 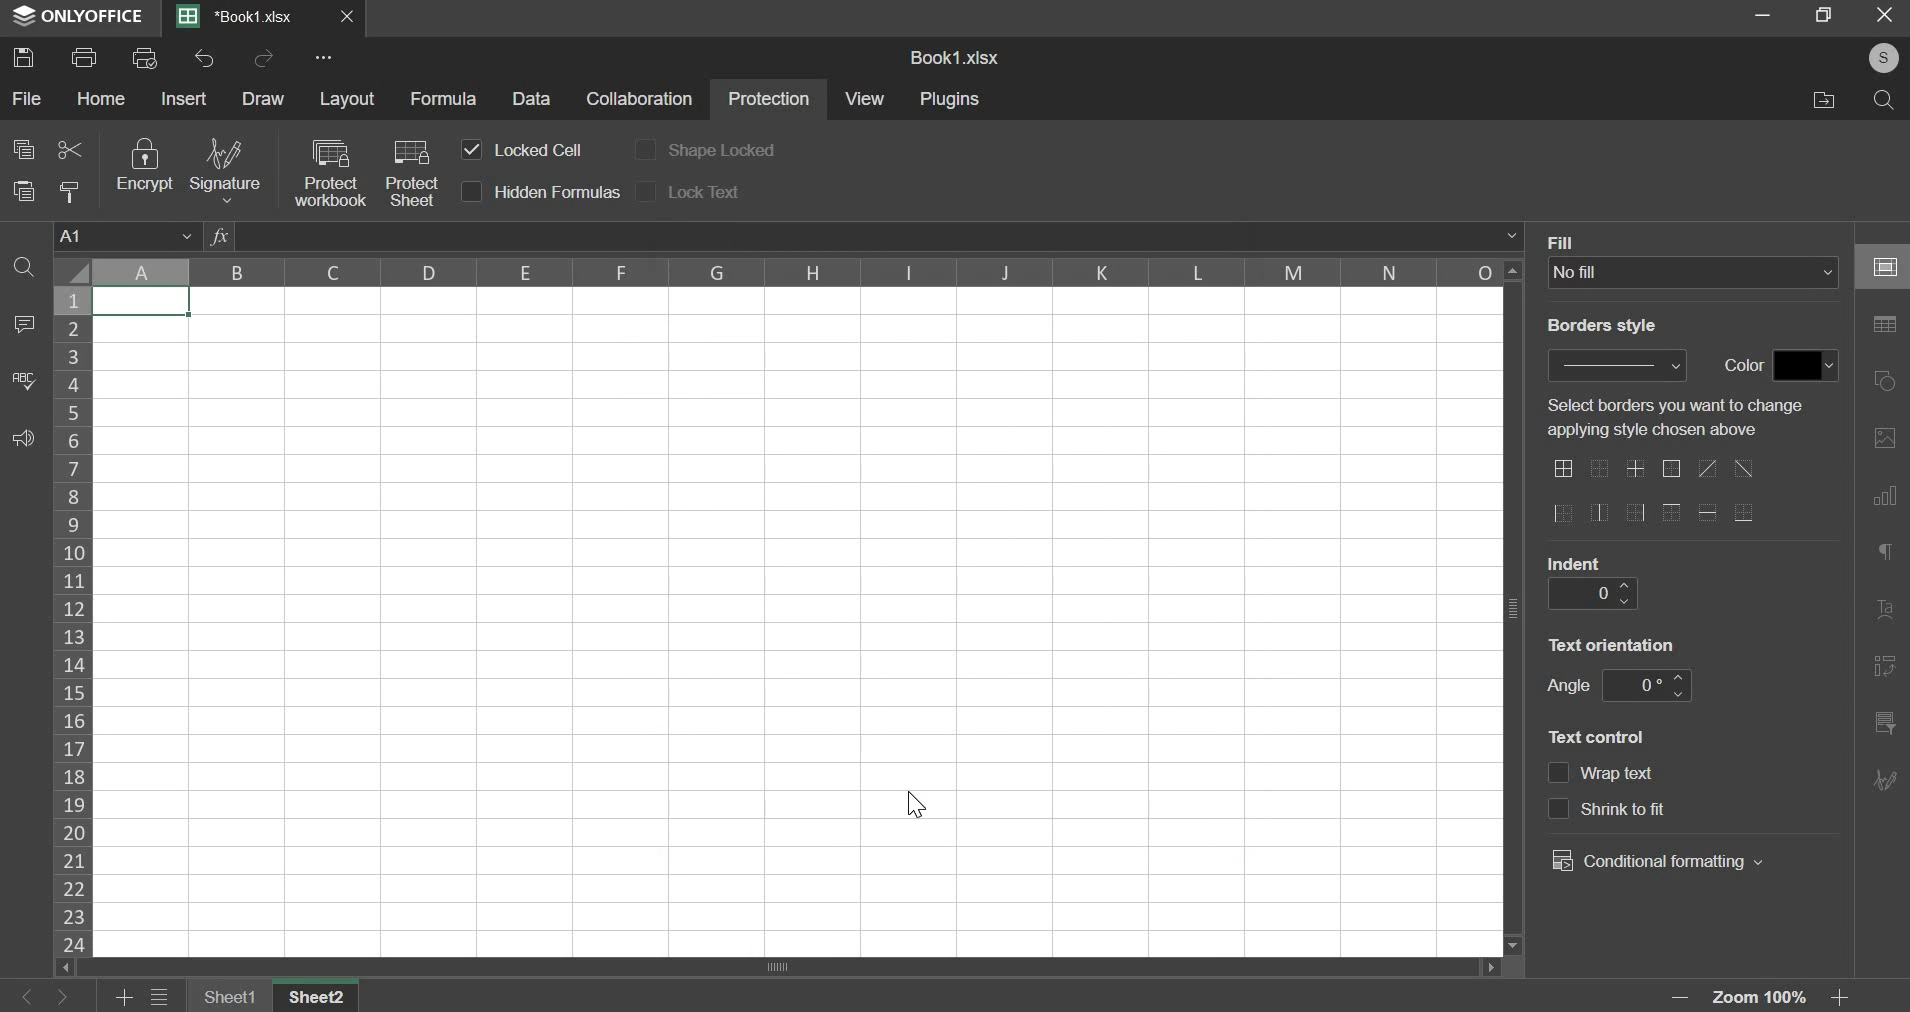 What do you see at coordinates (645, 148) in the screenshot?
I see `checkbox` at bounding box center [645, 148].